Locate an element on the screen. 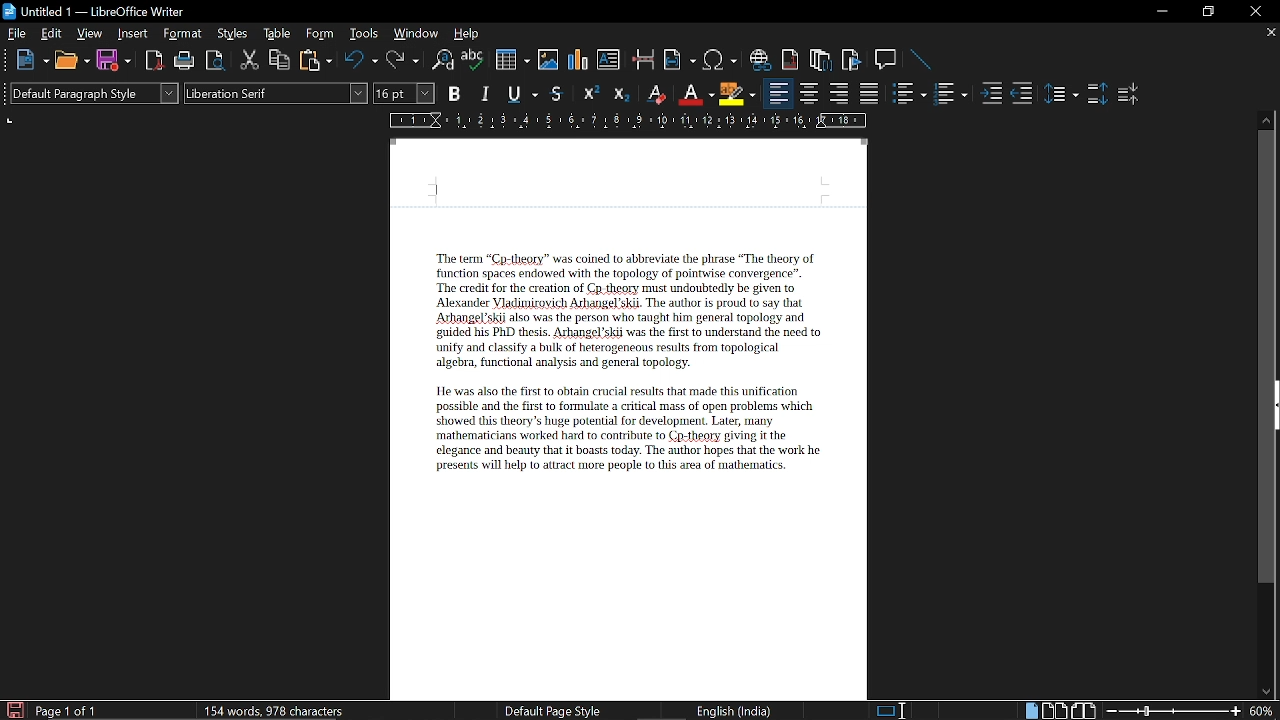 The width and height of the screenshot is (1280, 720). Find and replace is located at coordinates (441, 61).